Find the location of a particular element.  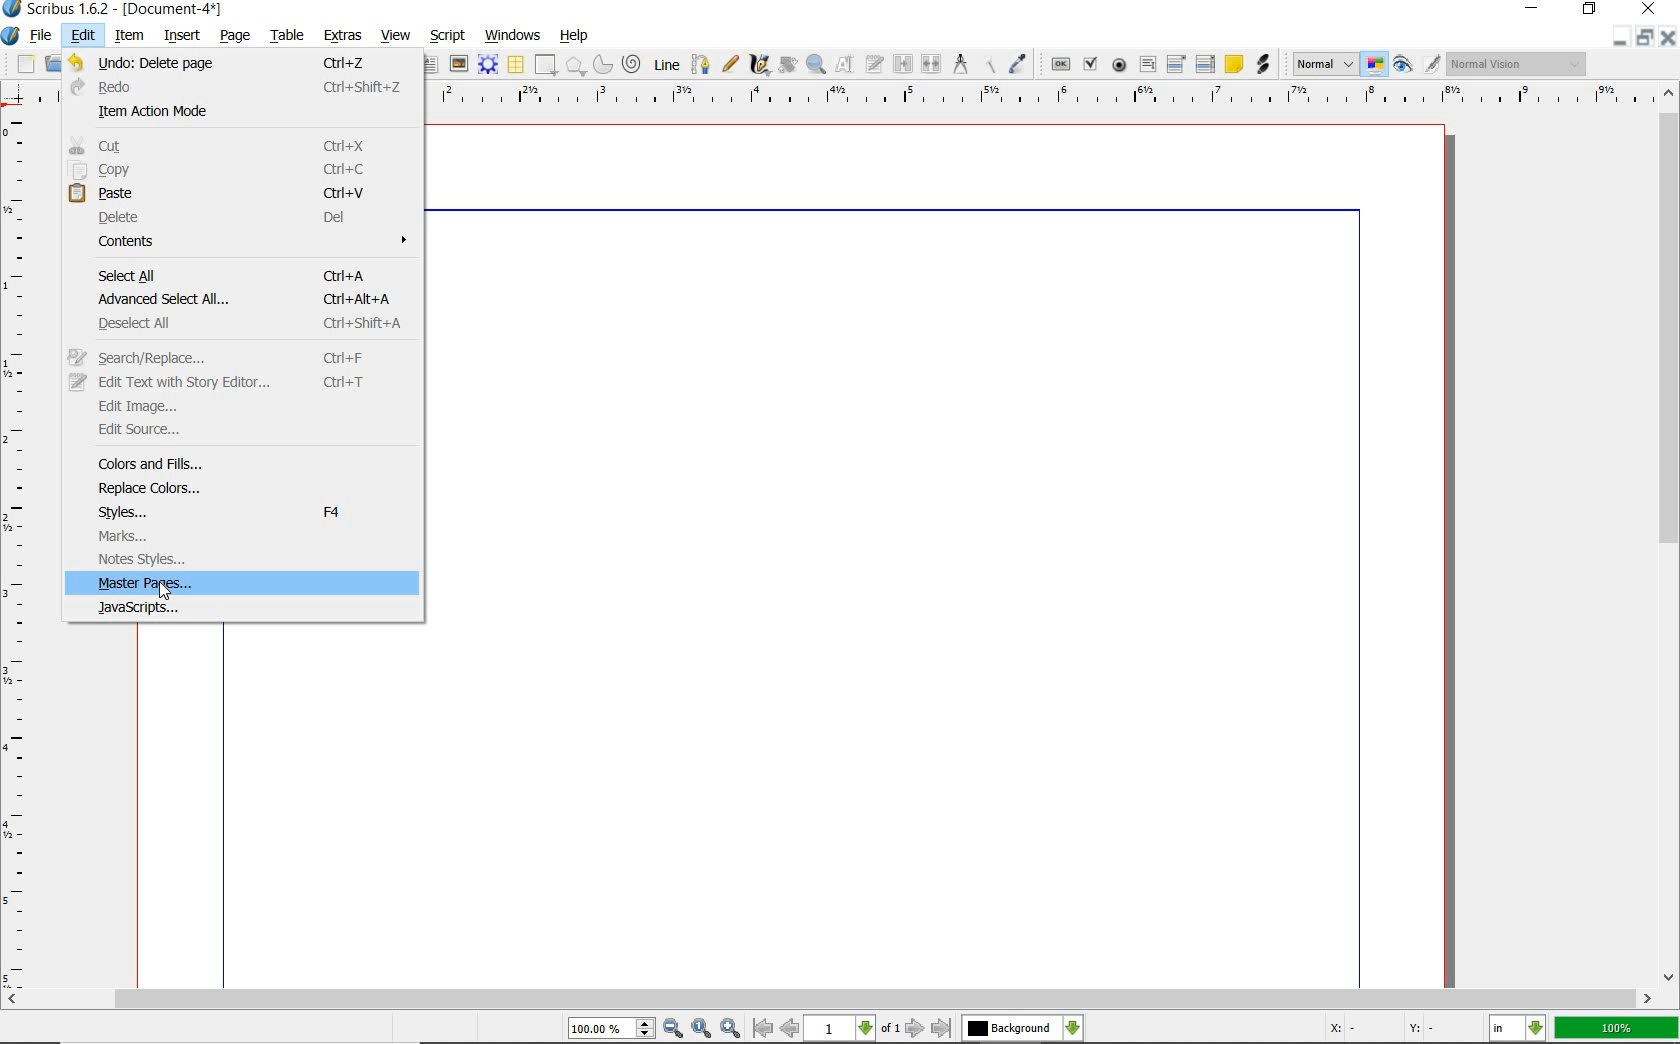

ruler is located at coordinates (18, 546).